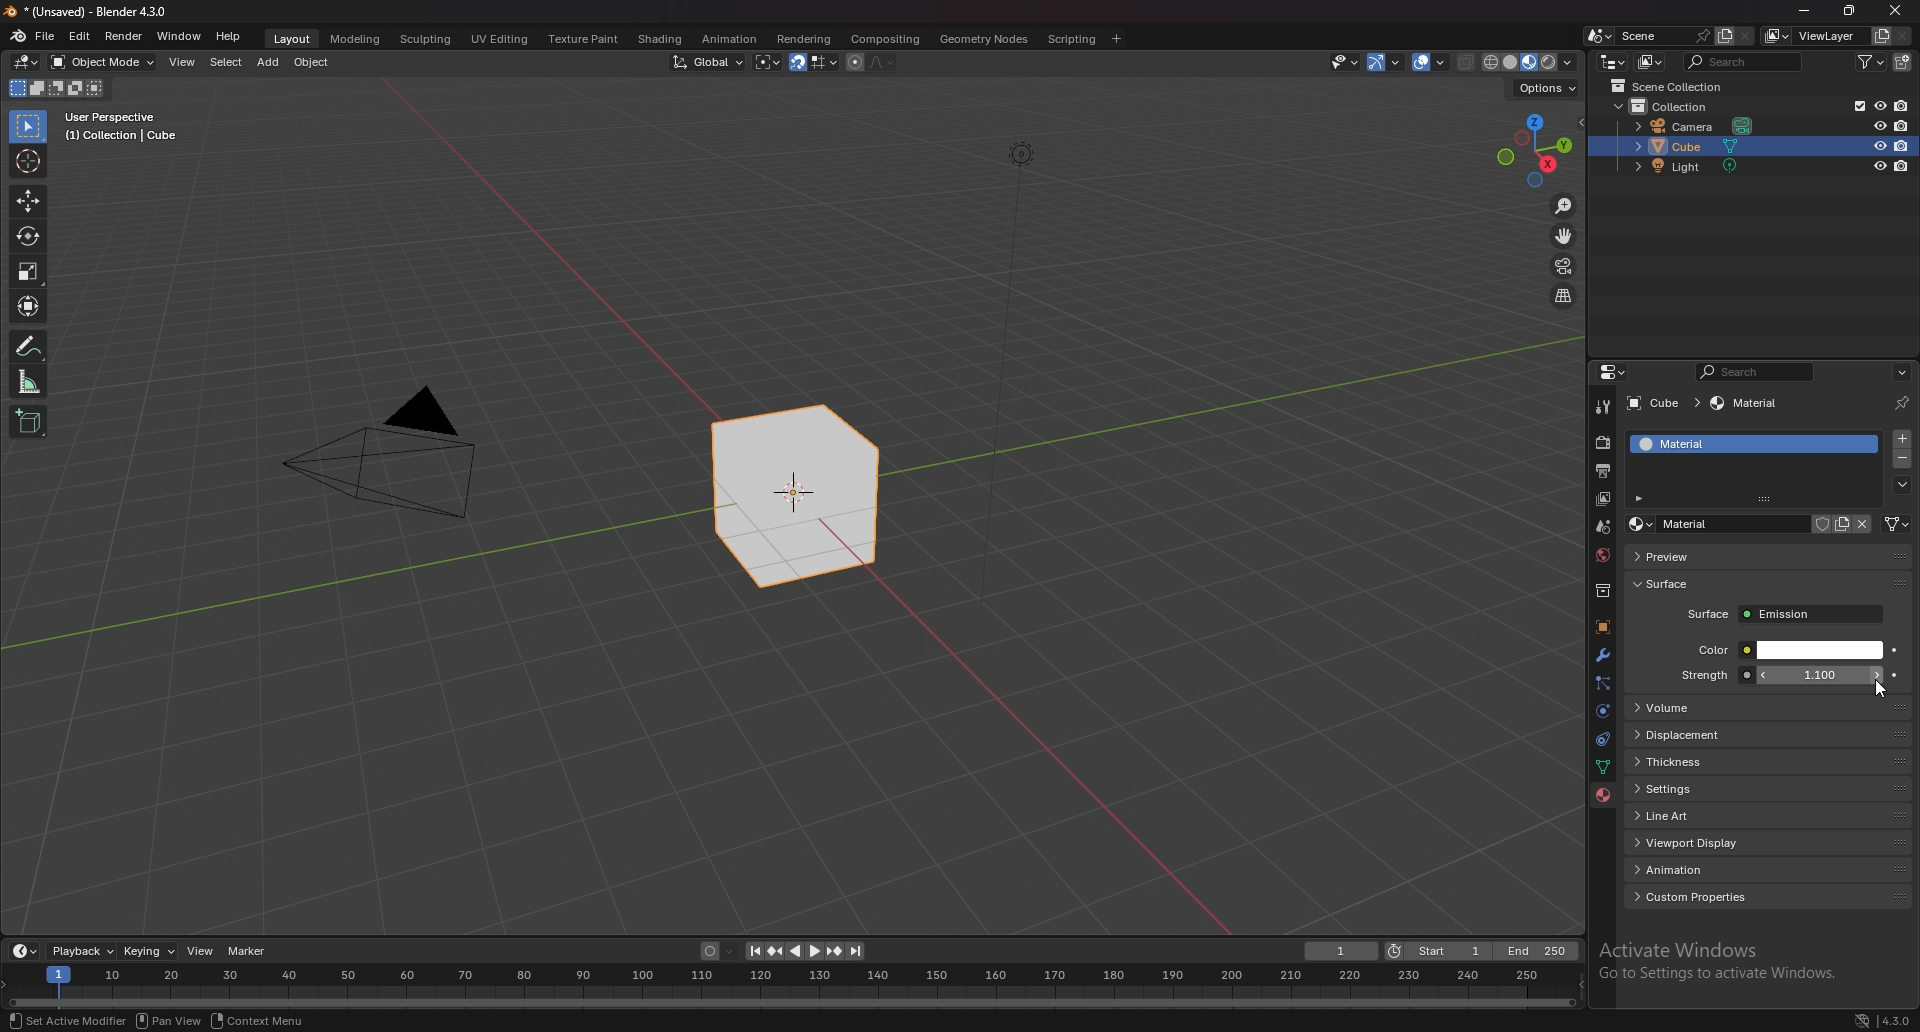  I want to click on view, so click(202, 951).